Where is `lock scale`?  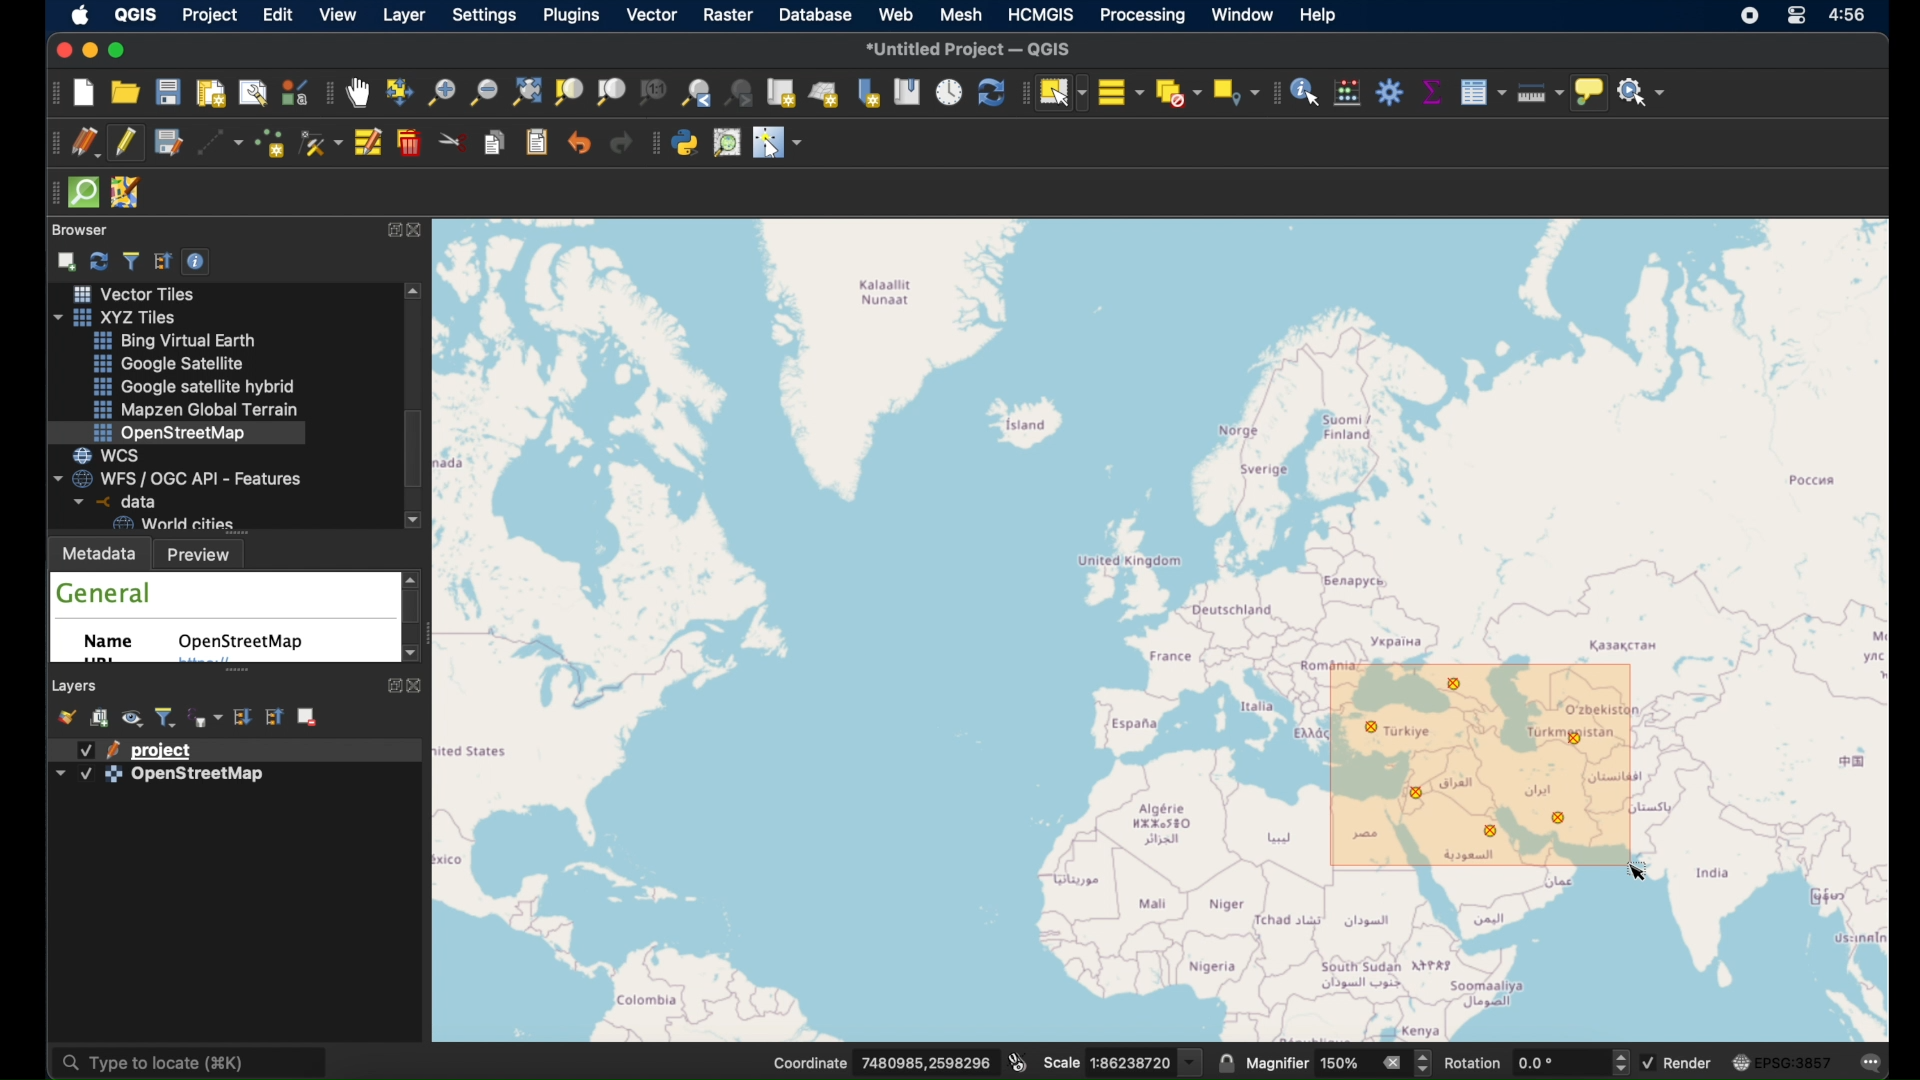
lock scale is located at coordinates (1227, 1062).